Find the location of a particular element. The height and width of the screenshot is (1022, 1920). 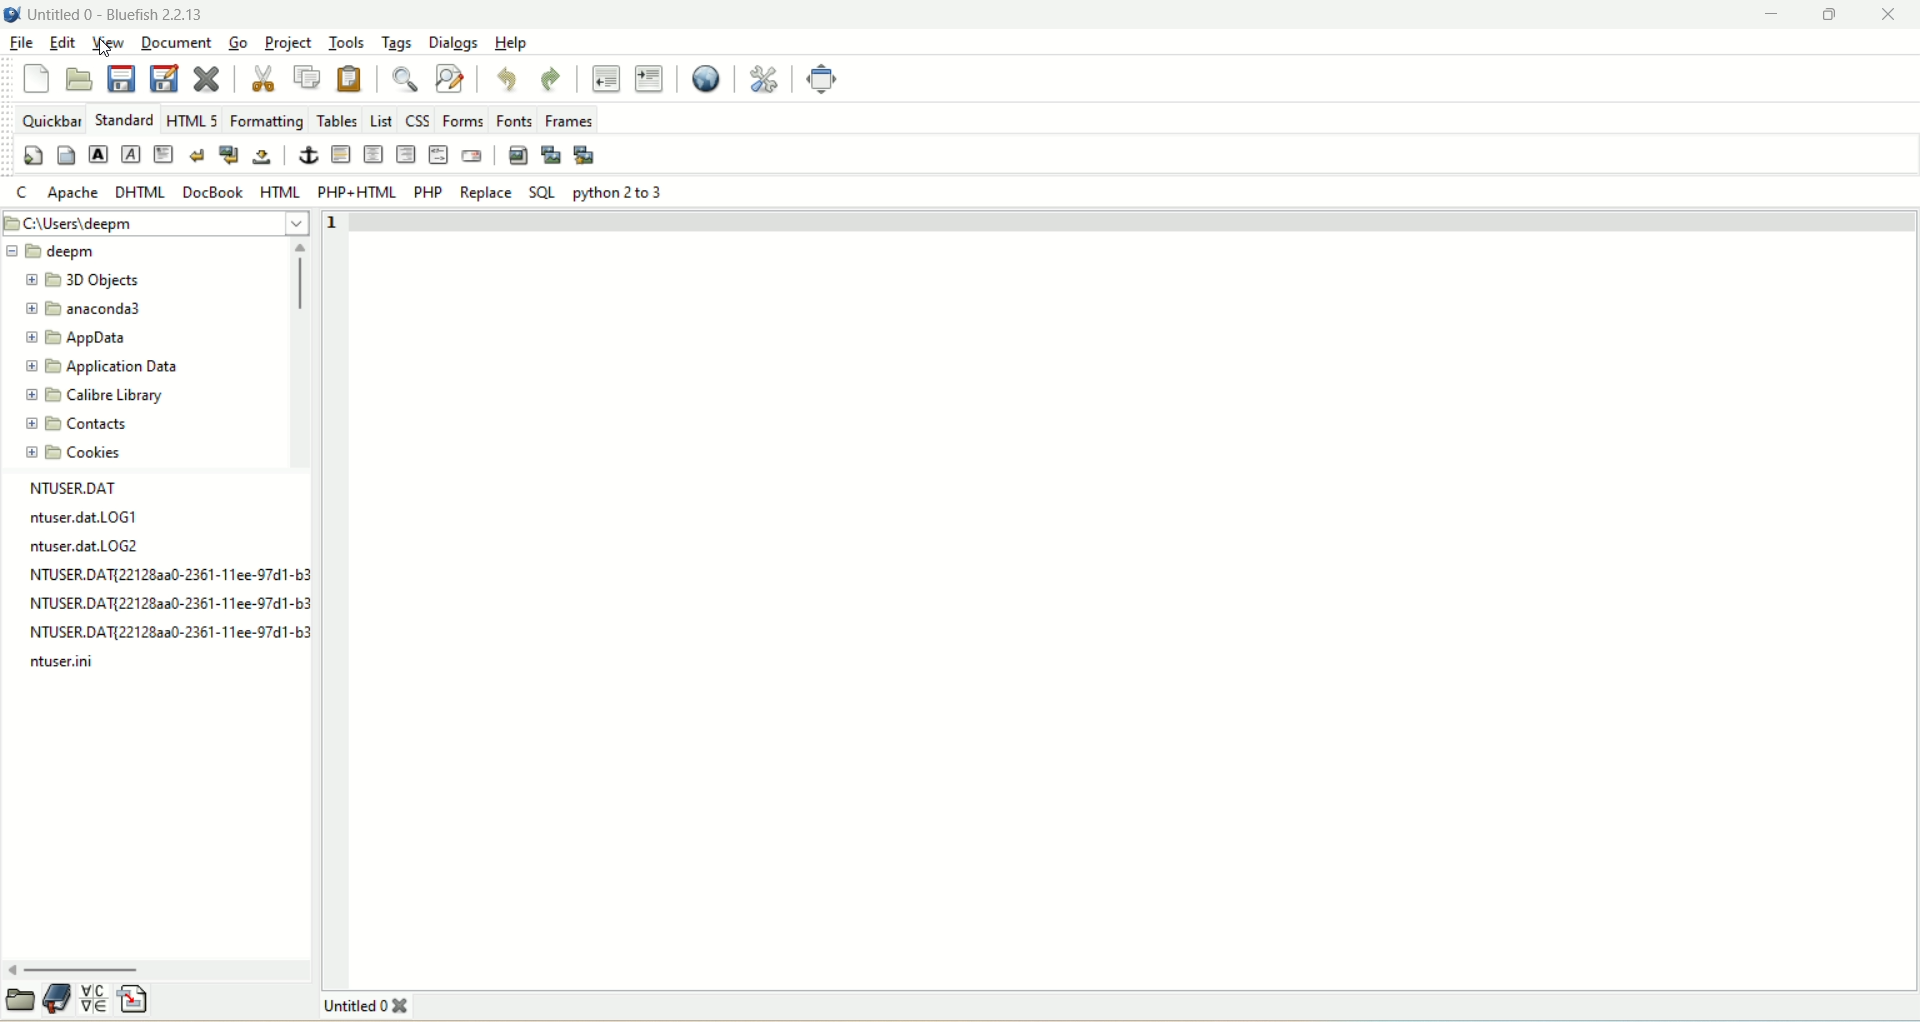

list is located at coordinates (380, 120).